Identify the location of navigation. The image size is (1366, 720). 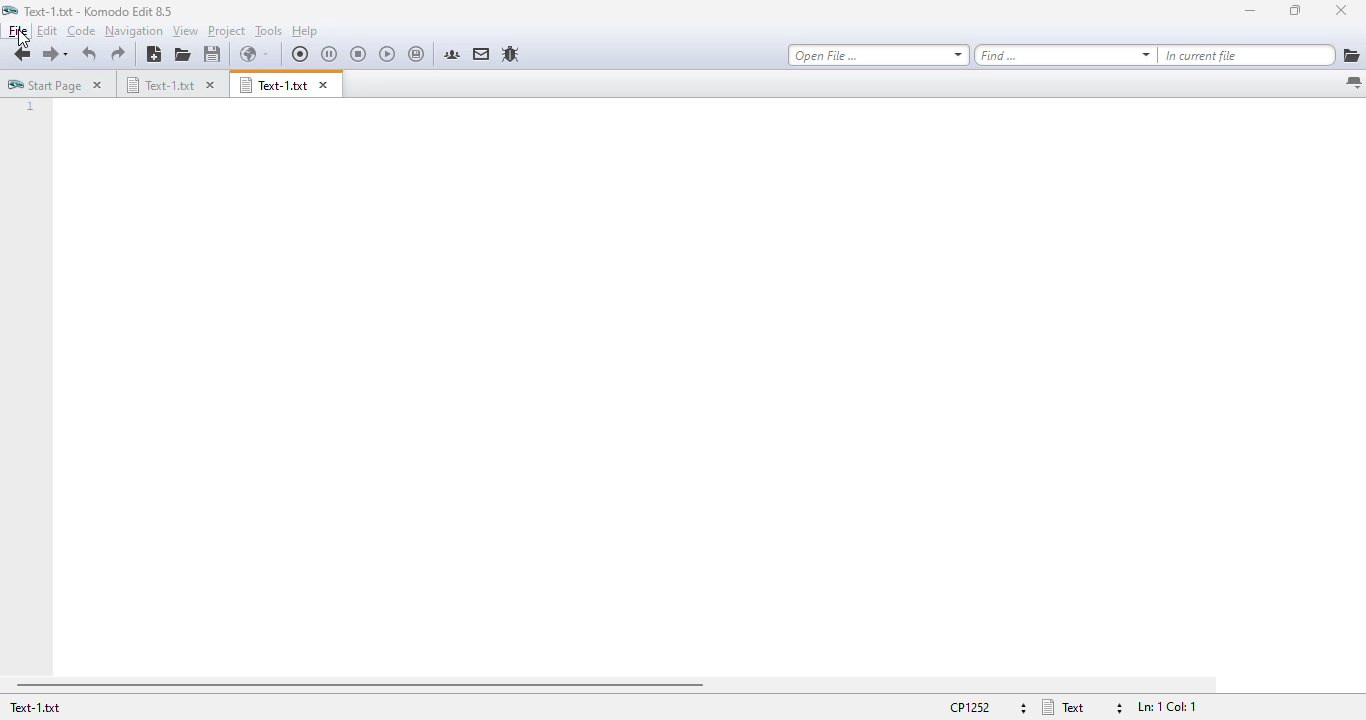
(134, 31).